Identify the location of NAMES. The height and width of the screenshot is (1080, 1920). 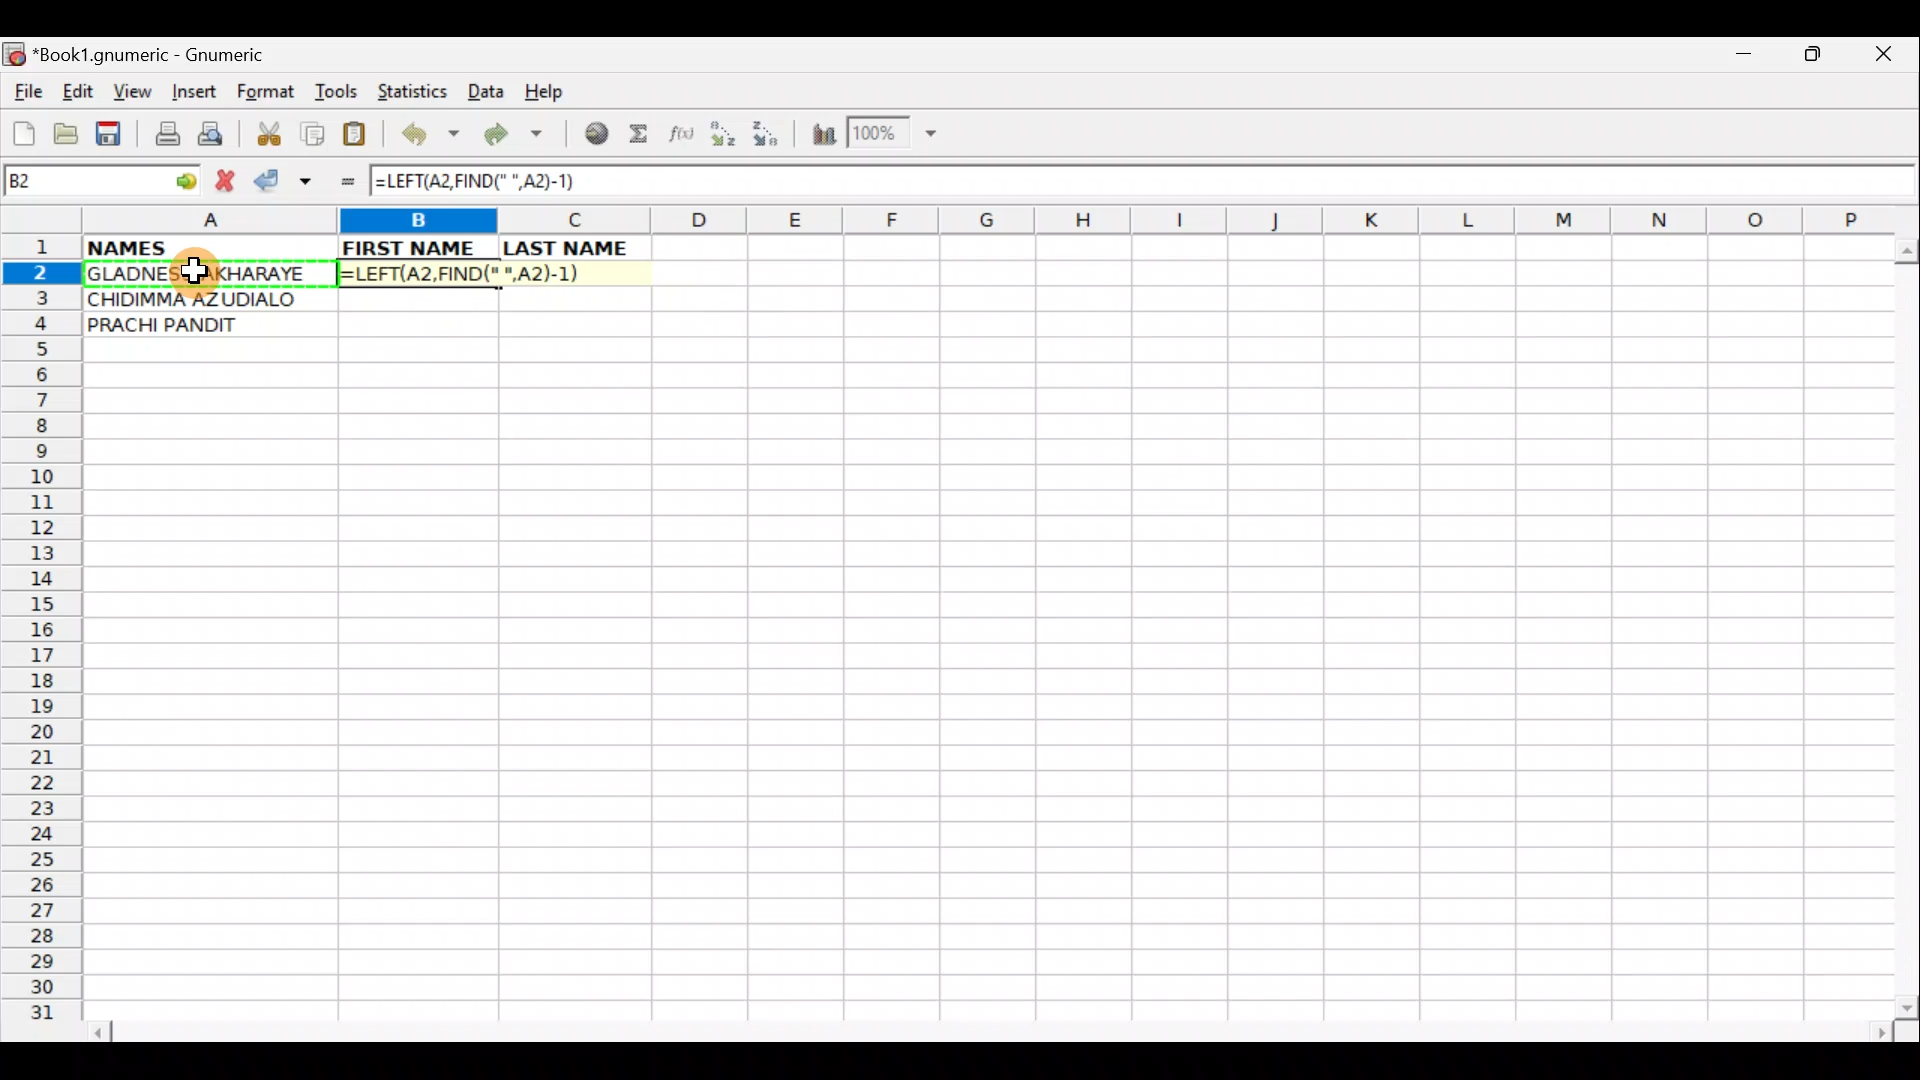
(208, 249).